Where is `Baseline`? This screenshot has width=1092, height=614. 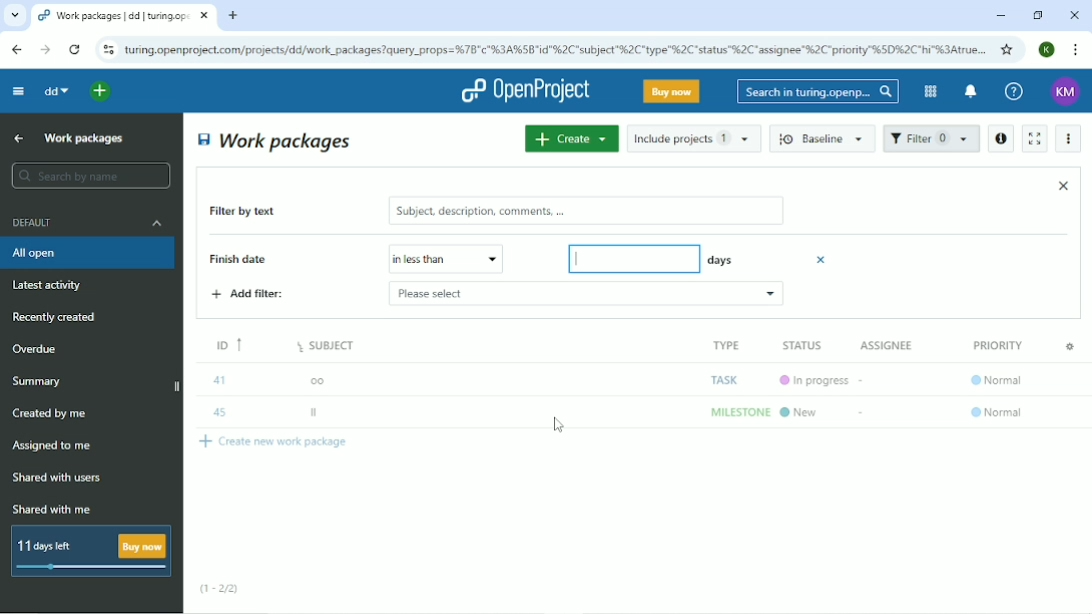
Baseline is located at coordinates (824, 138).